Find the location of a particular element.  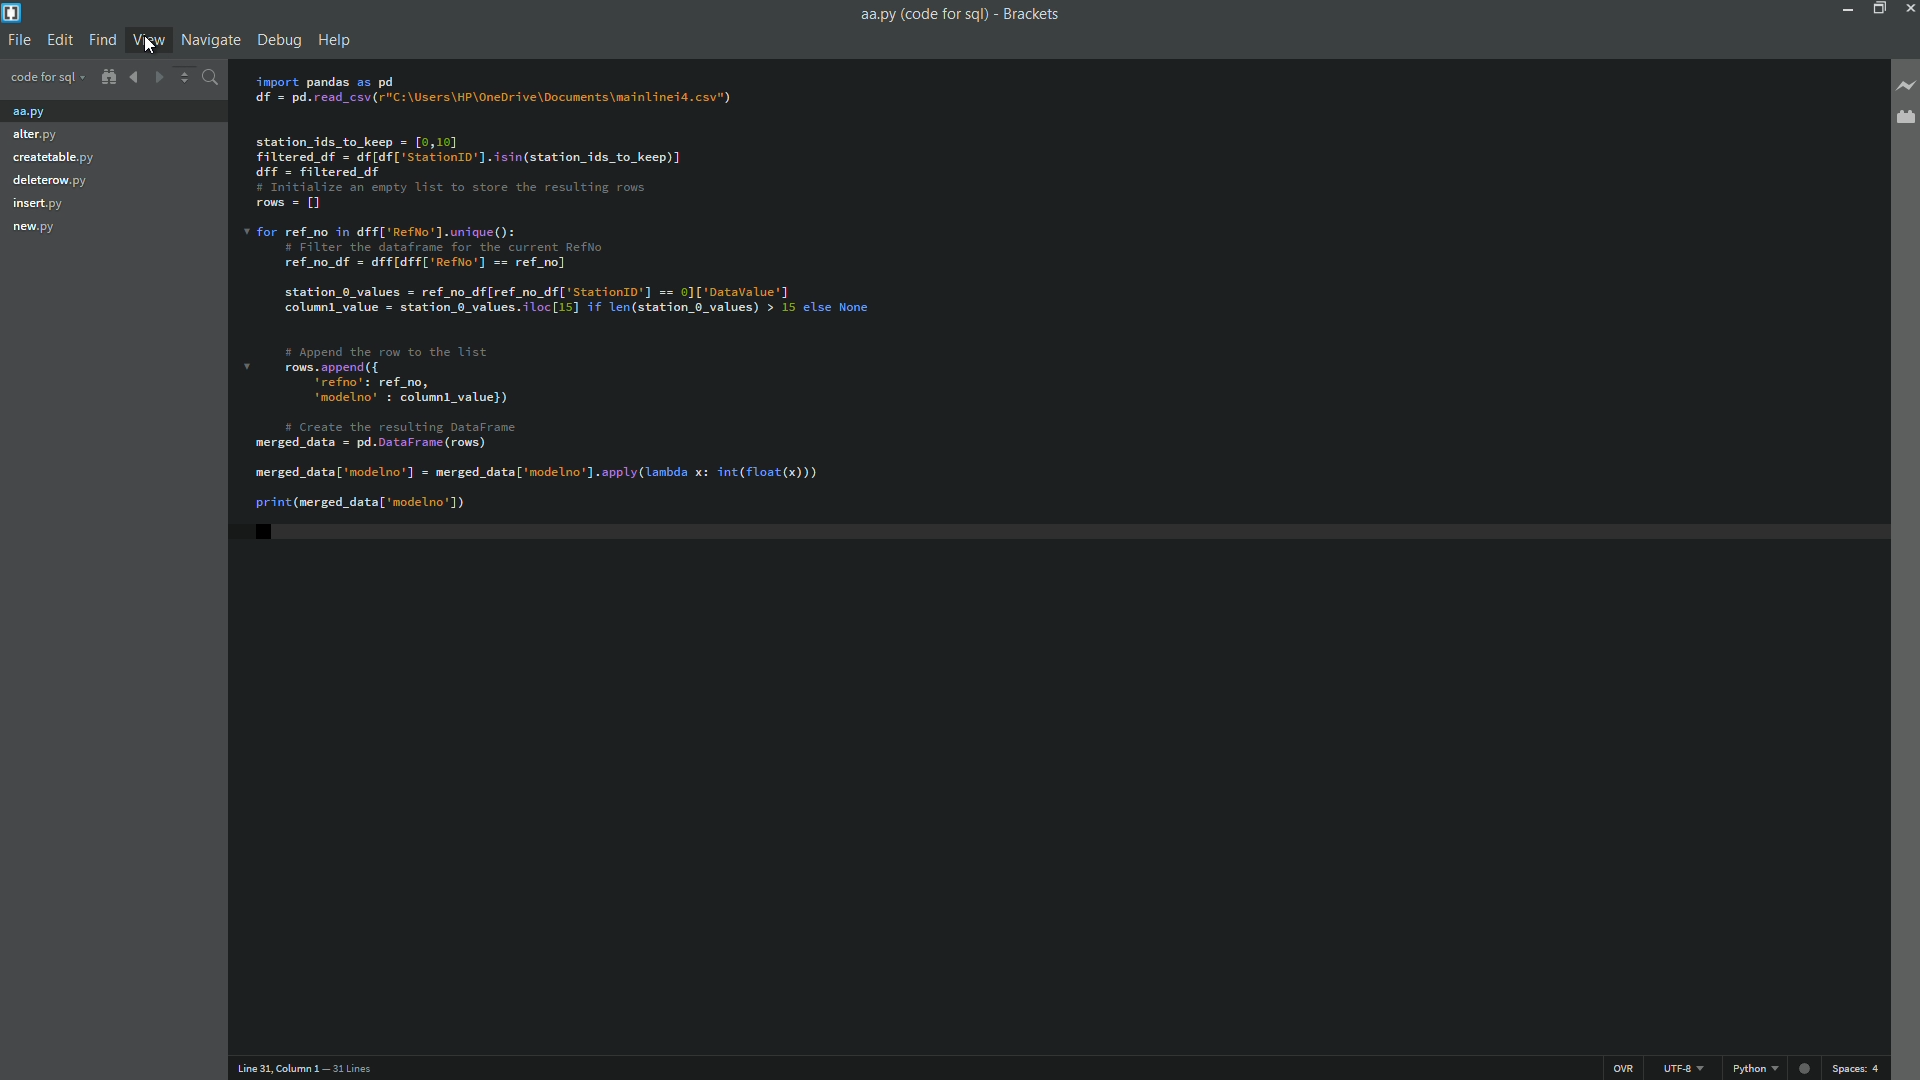

number of lines is located at coordinates (352, 1069).